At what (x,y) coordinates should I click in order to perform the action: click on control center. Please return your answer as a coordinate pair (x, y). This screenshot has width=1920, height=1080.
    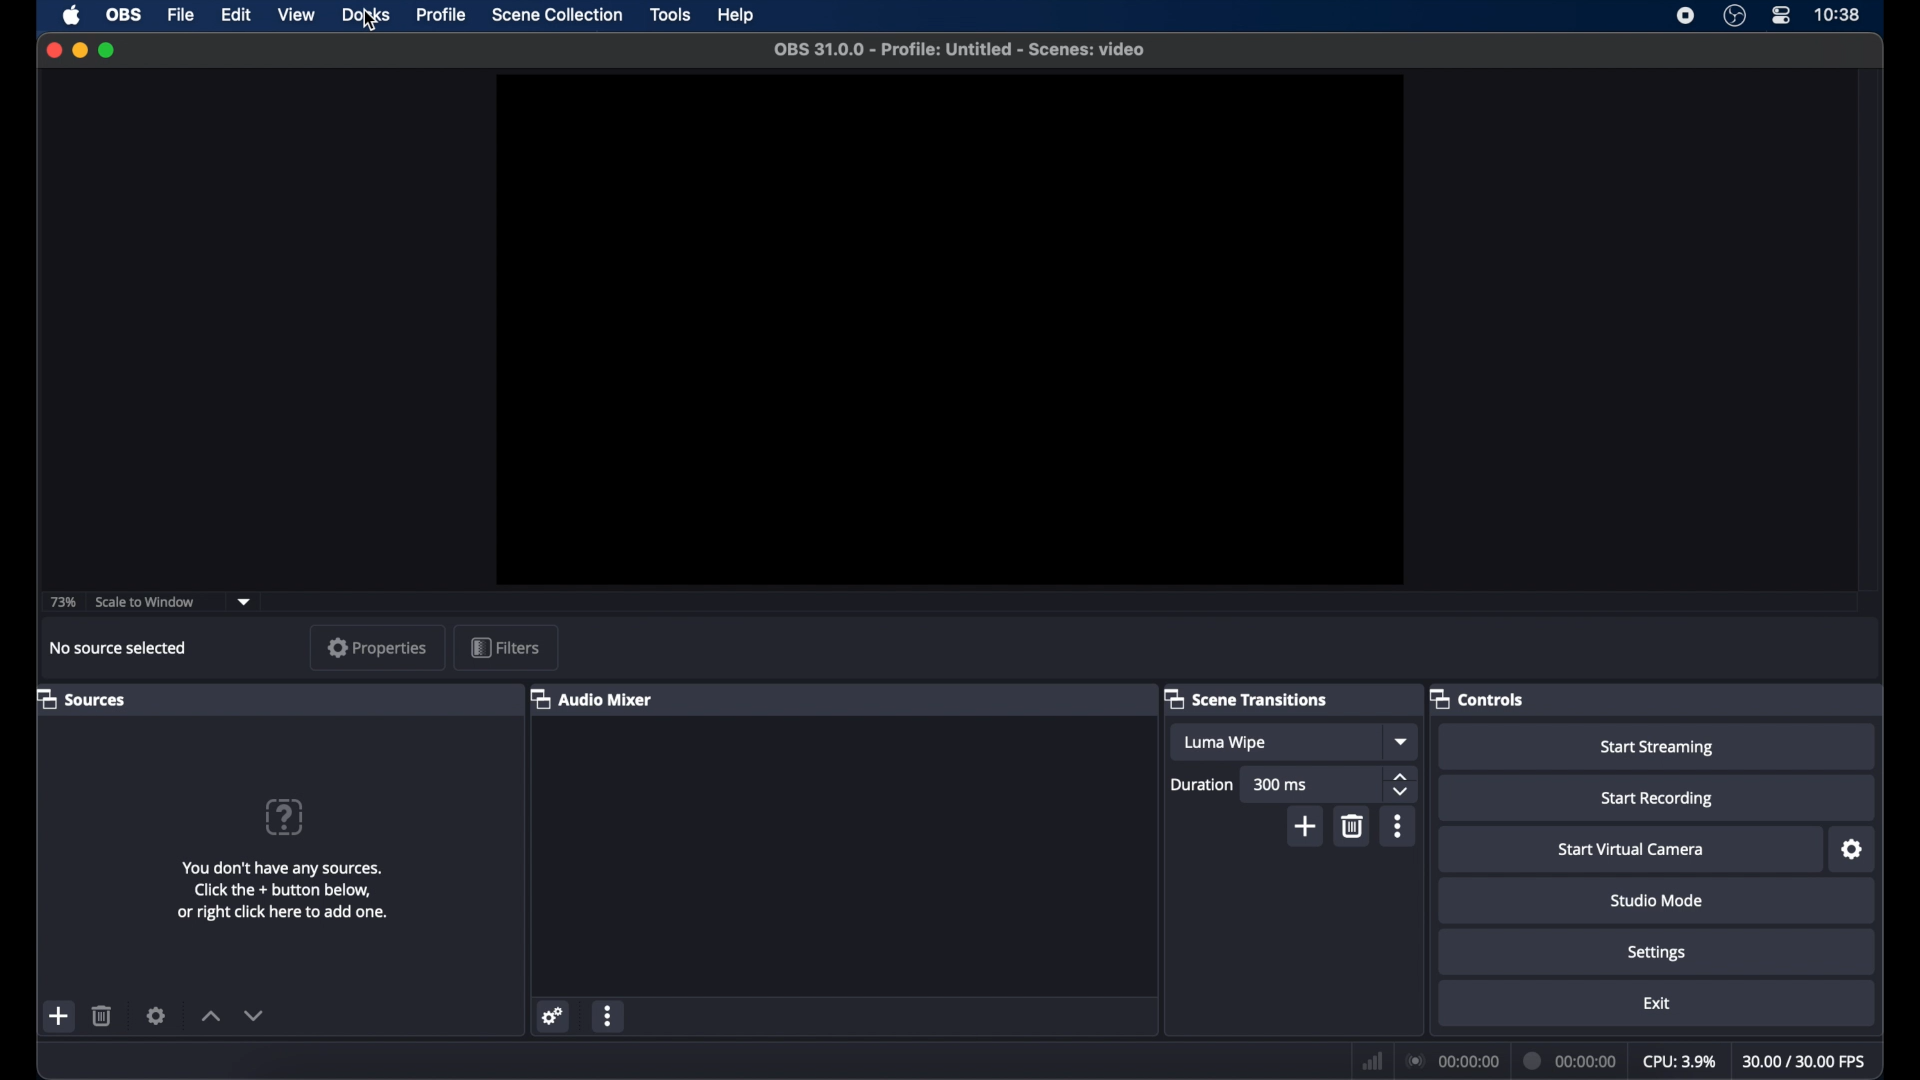
    Looking at the image, I should click on (1780, 15).